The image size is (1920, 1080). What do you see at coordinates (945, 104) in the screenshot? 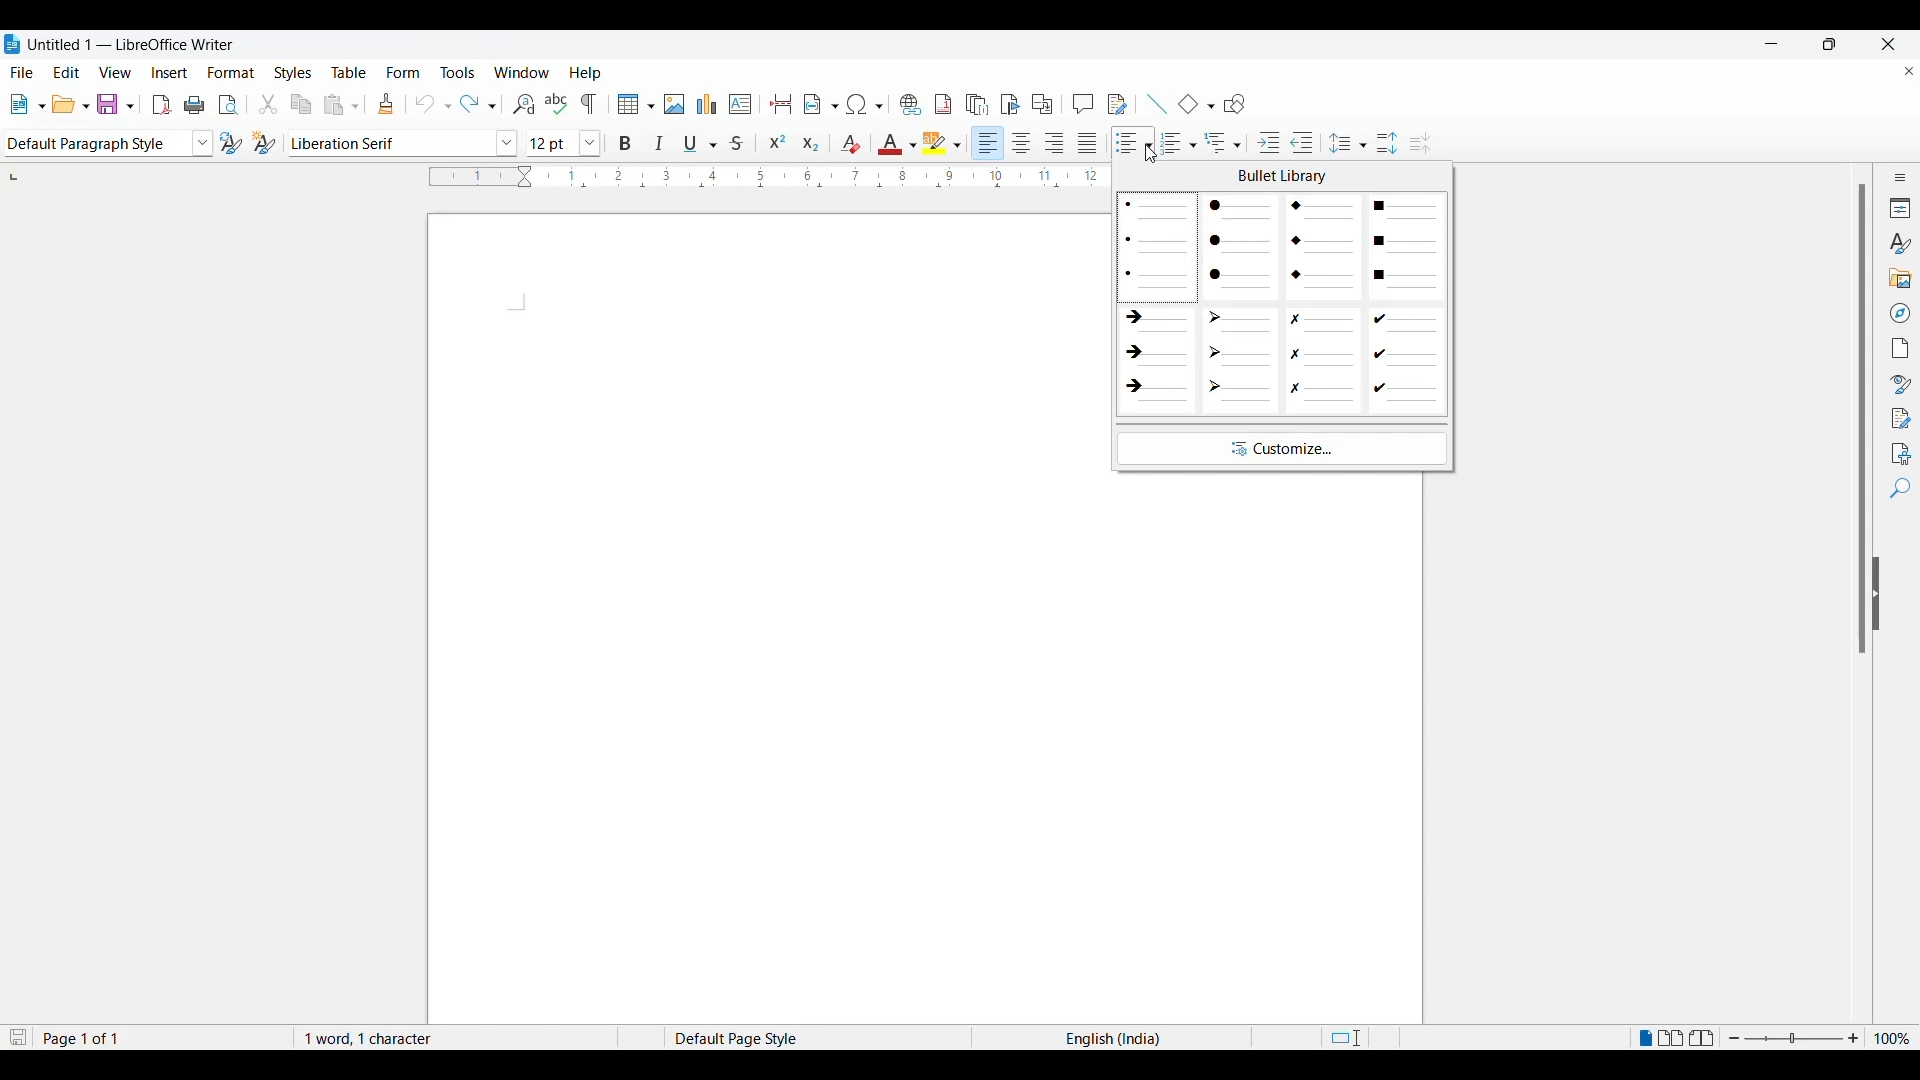
I see `insert footnote` at bounding box center [945, 104].